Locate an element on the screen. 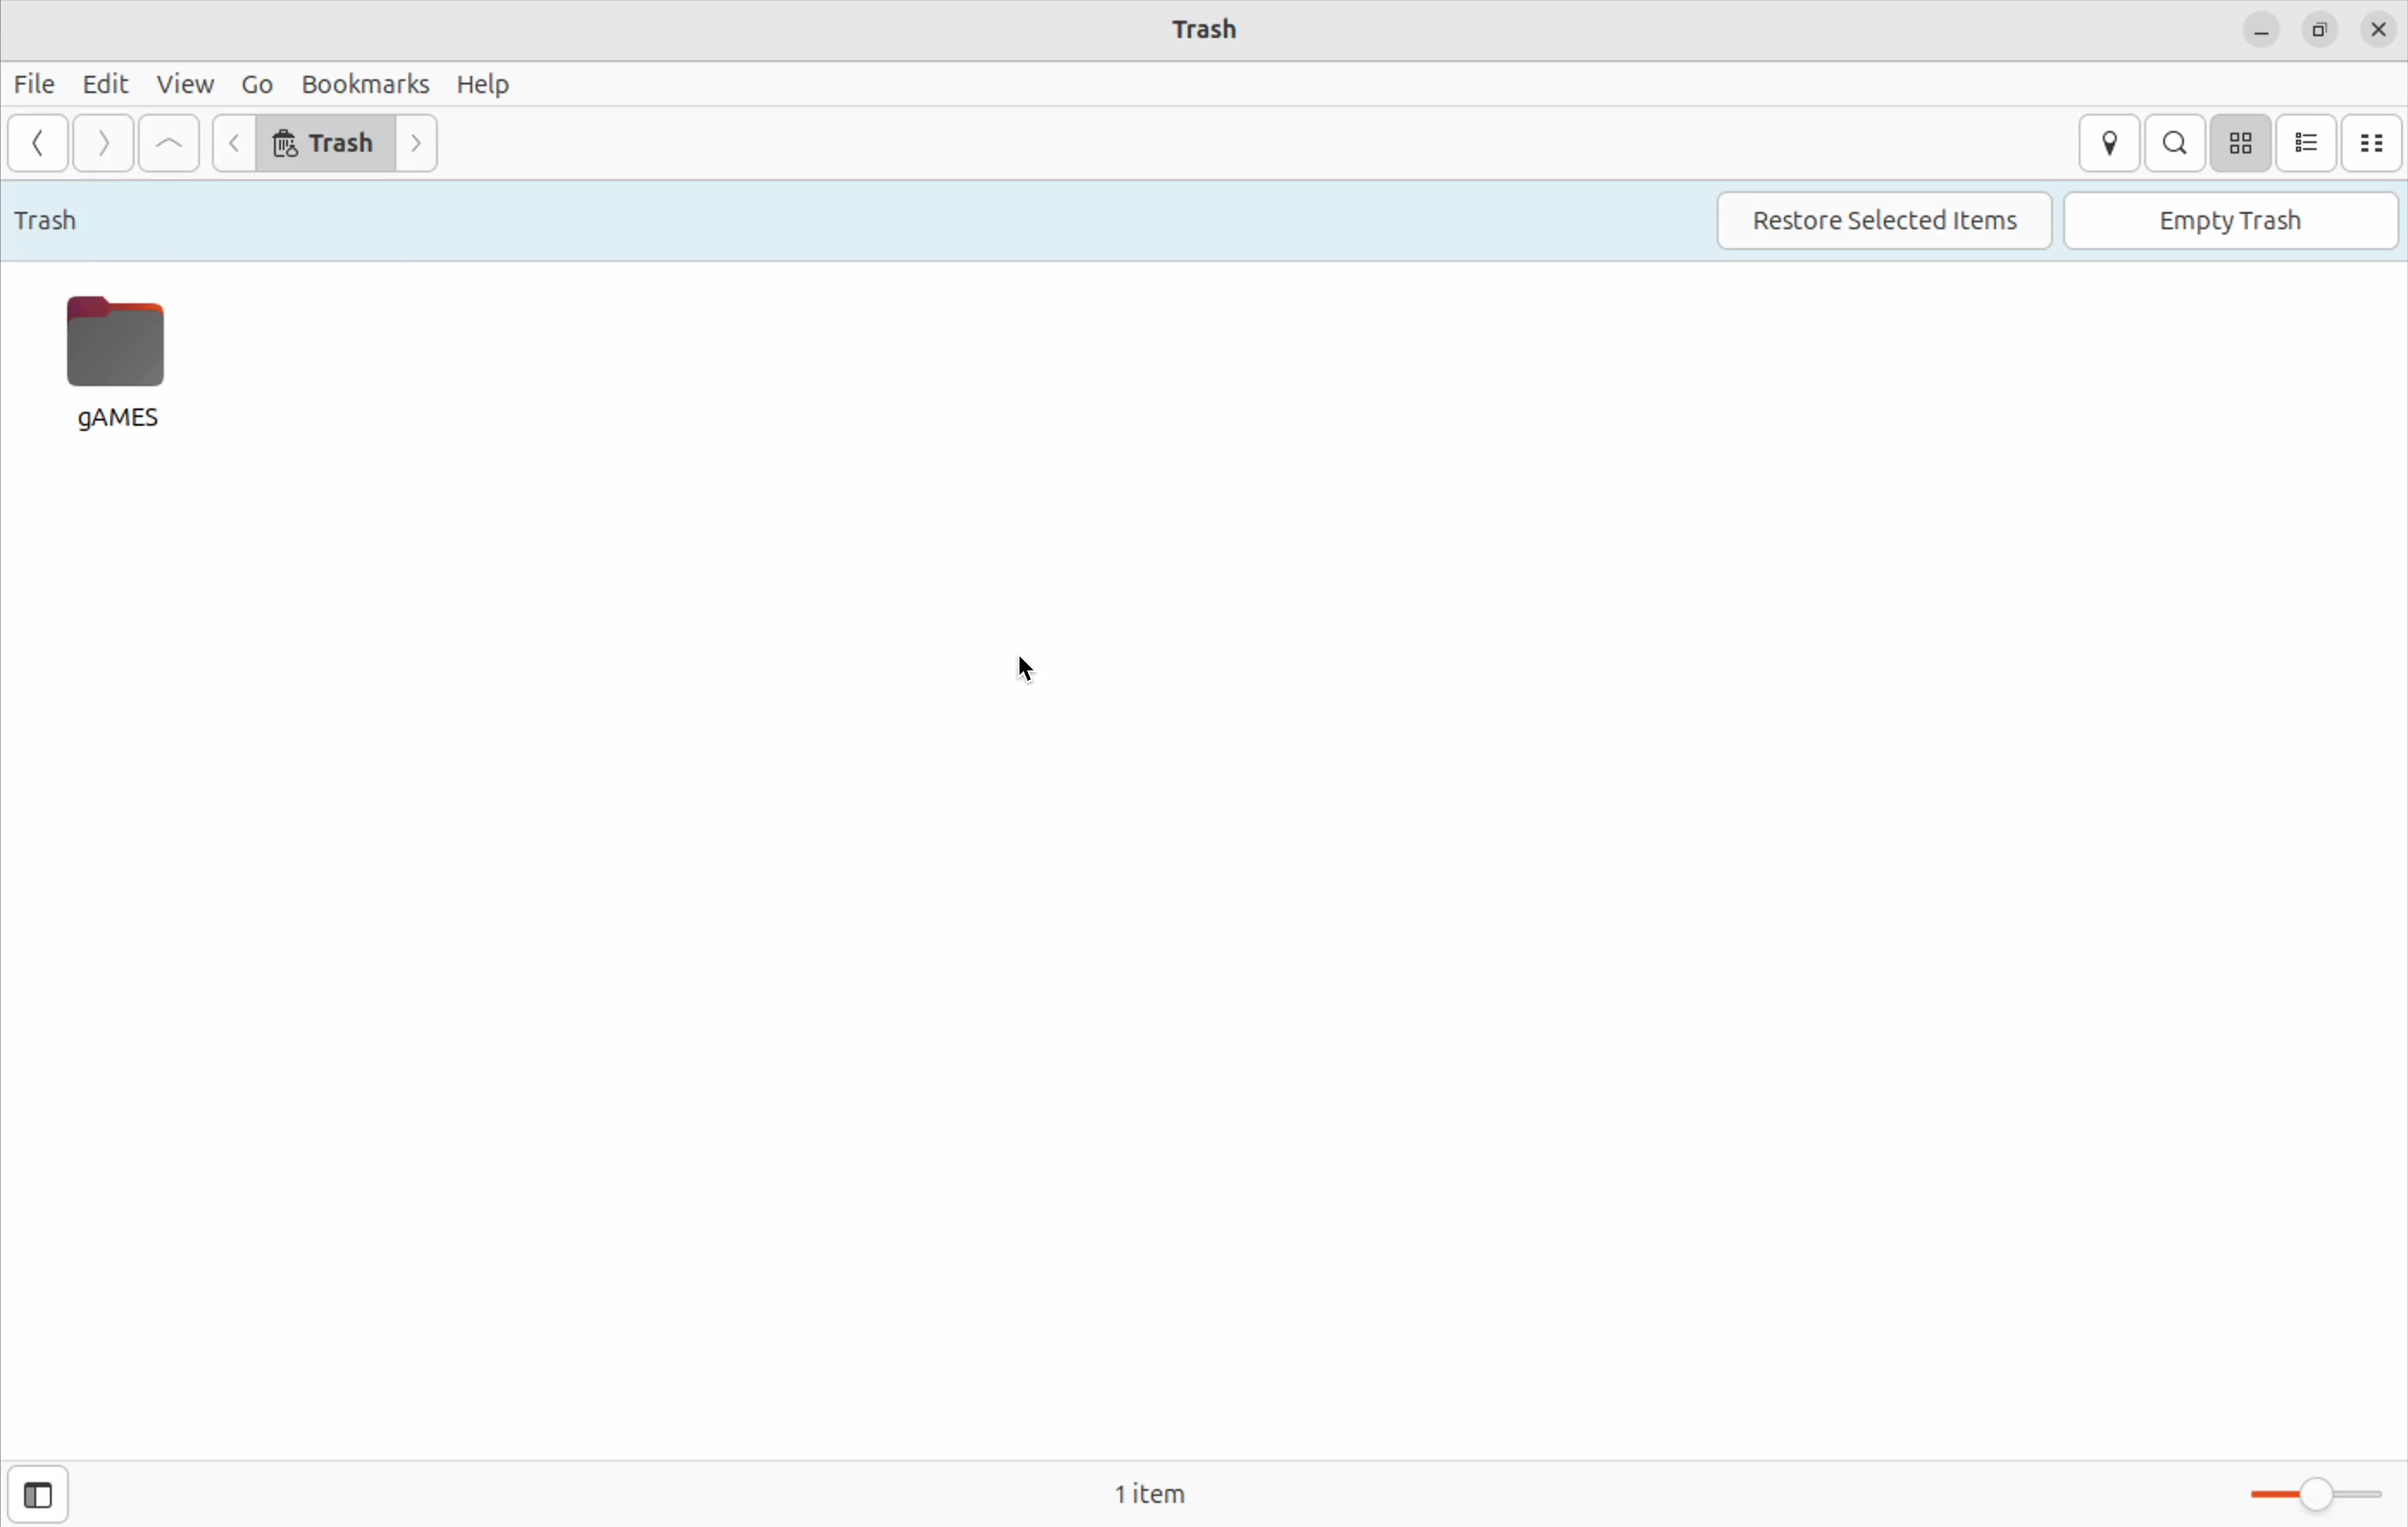 This screenshot has height=1527, width=2408. Go back ward is located at coordinates (40, 143).